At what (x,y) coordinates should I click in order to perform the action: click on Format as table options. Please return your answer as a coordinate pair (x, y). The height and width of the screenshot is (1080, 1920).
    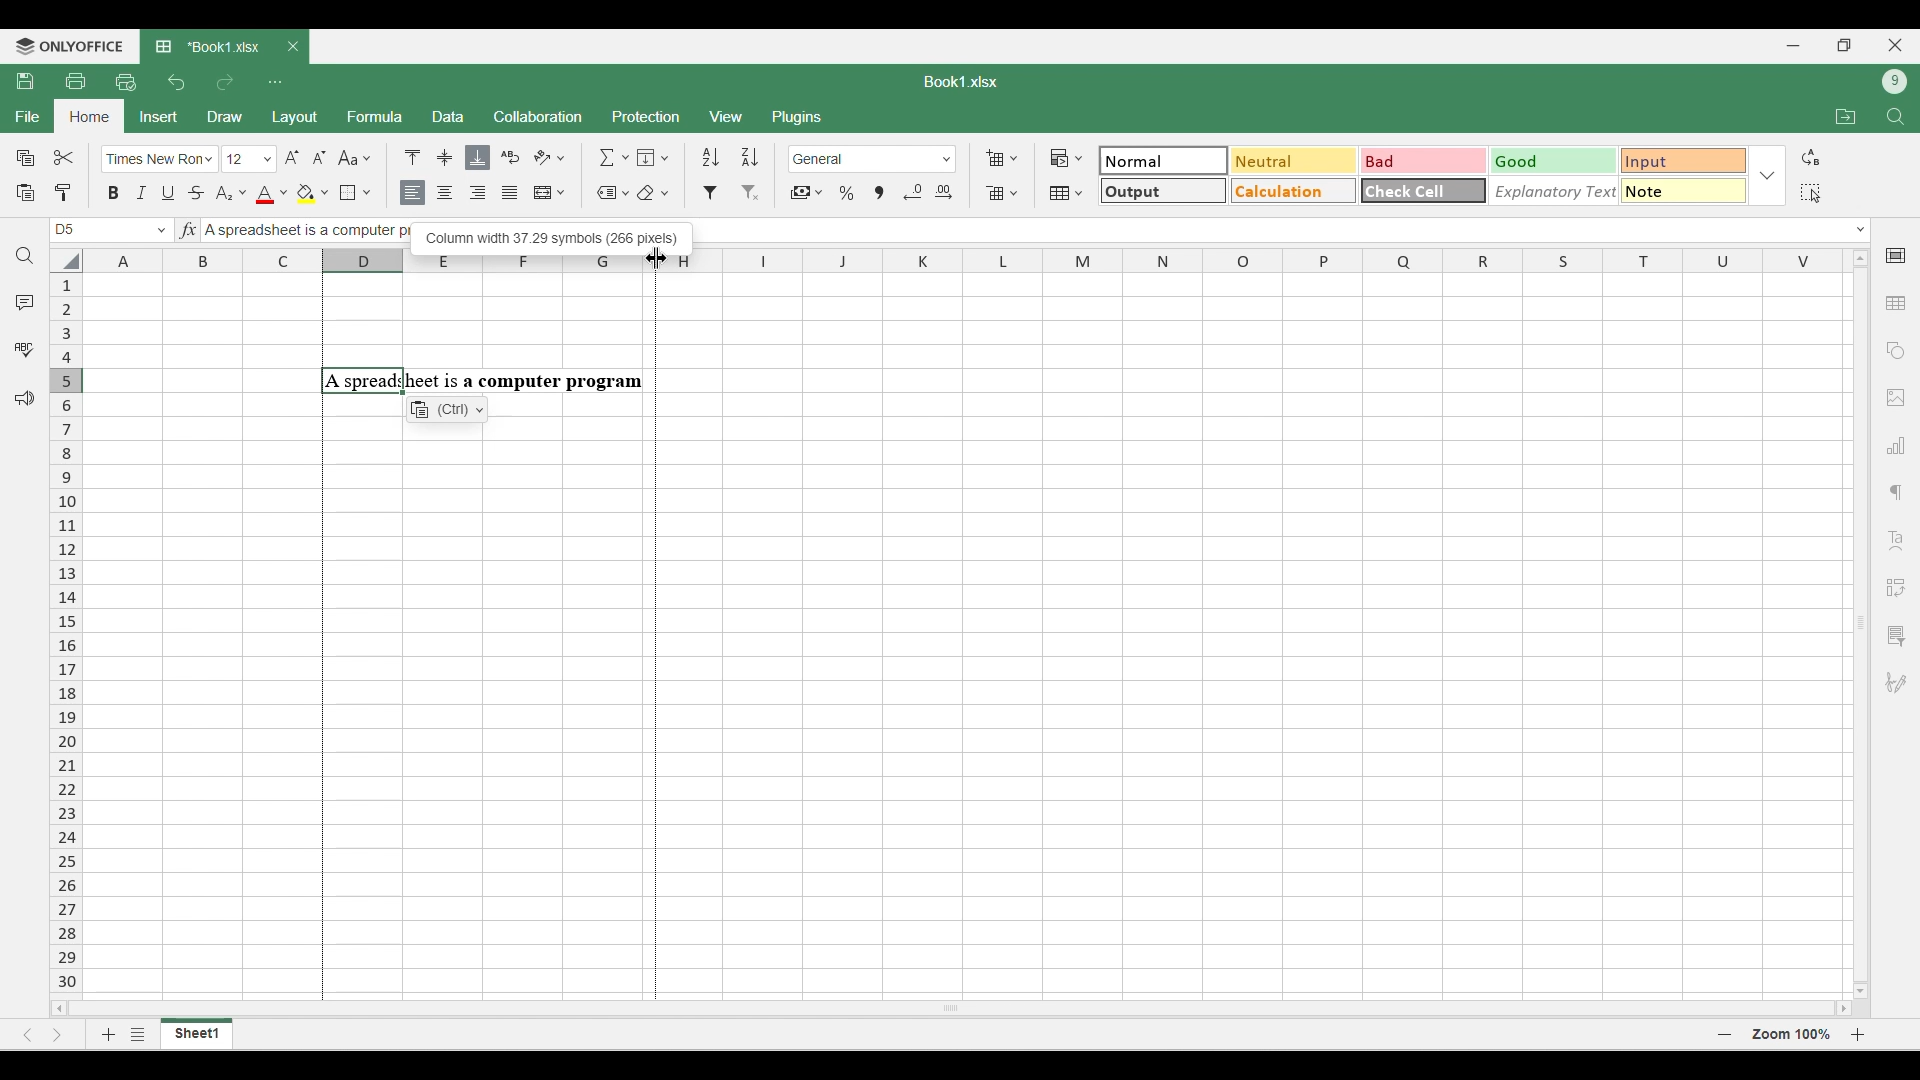
    Looking at the image, I should click on (1066, 193).